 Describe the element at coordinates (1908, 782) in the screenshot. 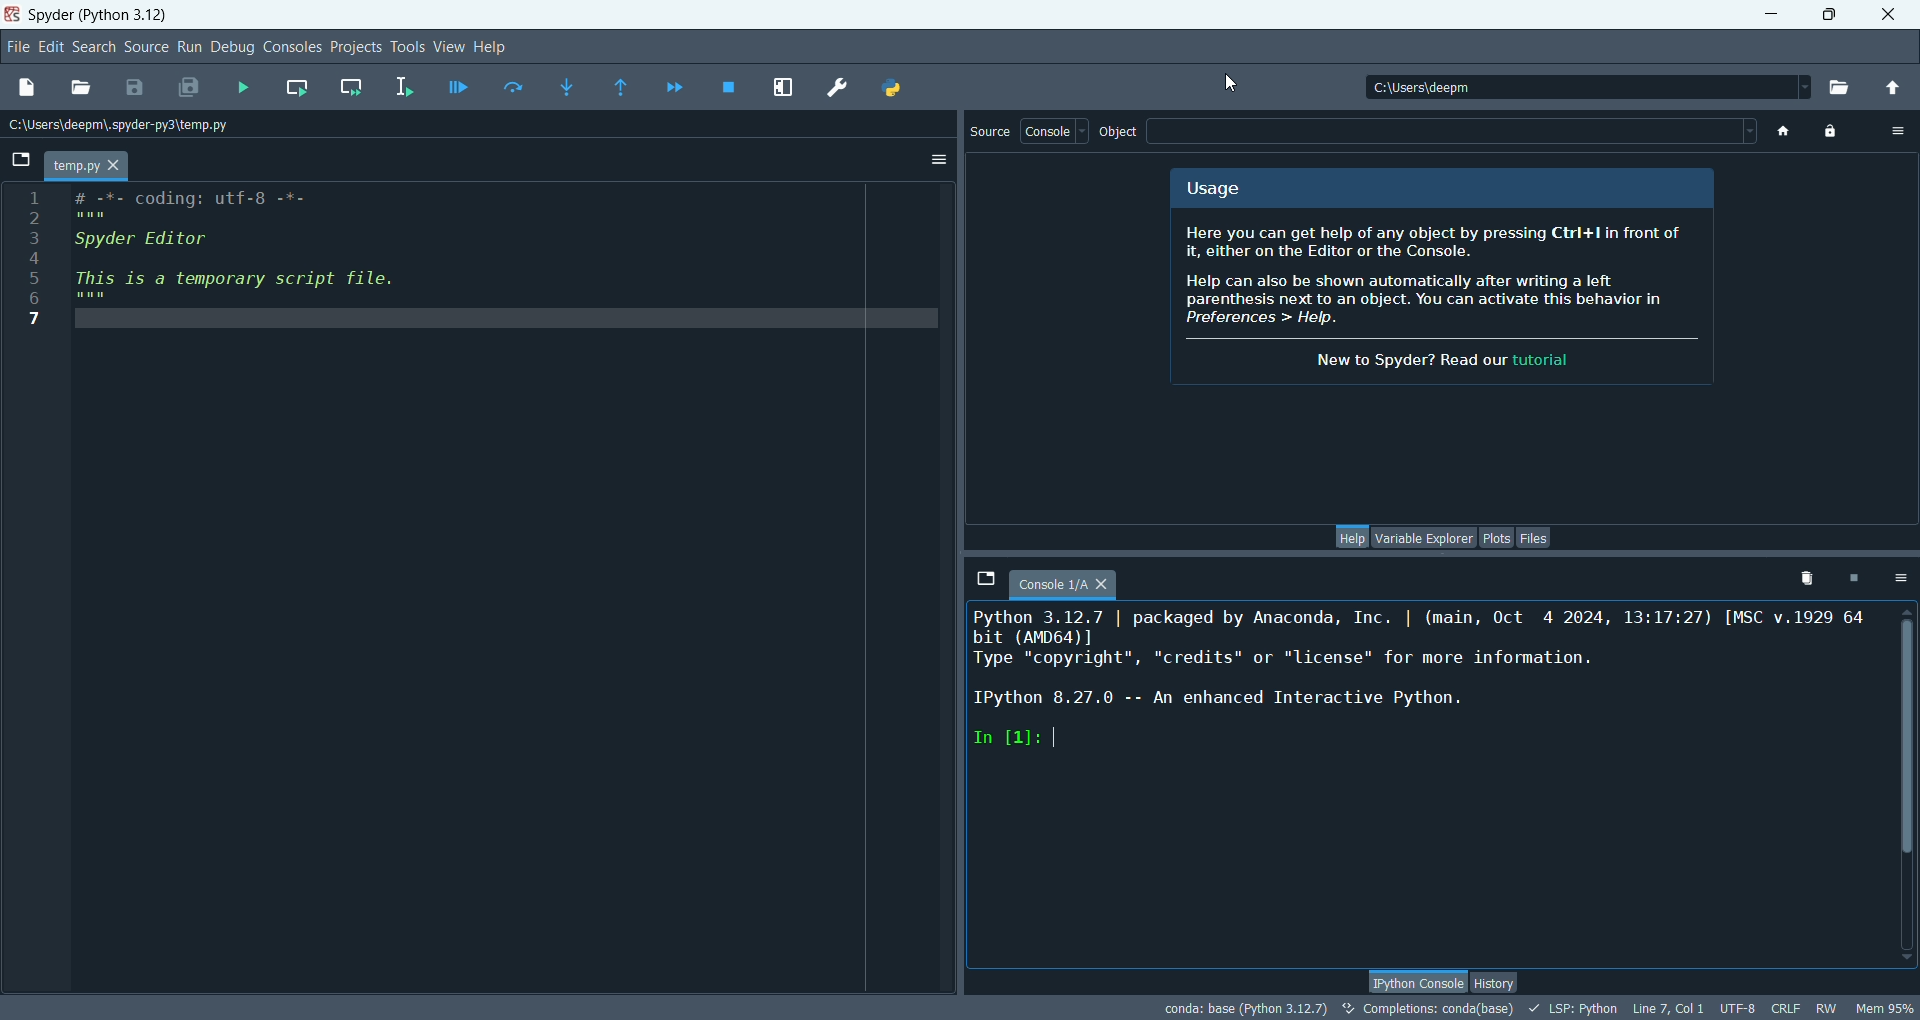

I see `vertical scroll bar` at that location.